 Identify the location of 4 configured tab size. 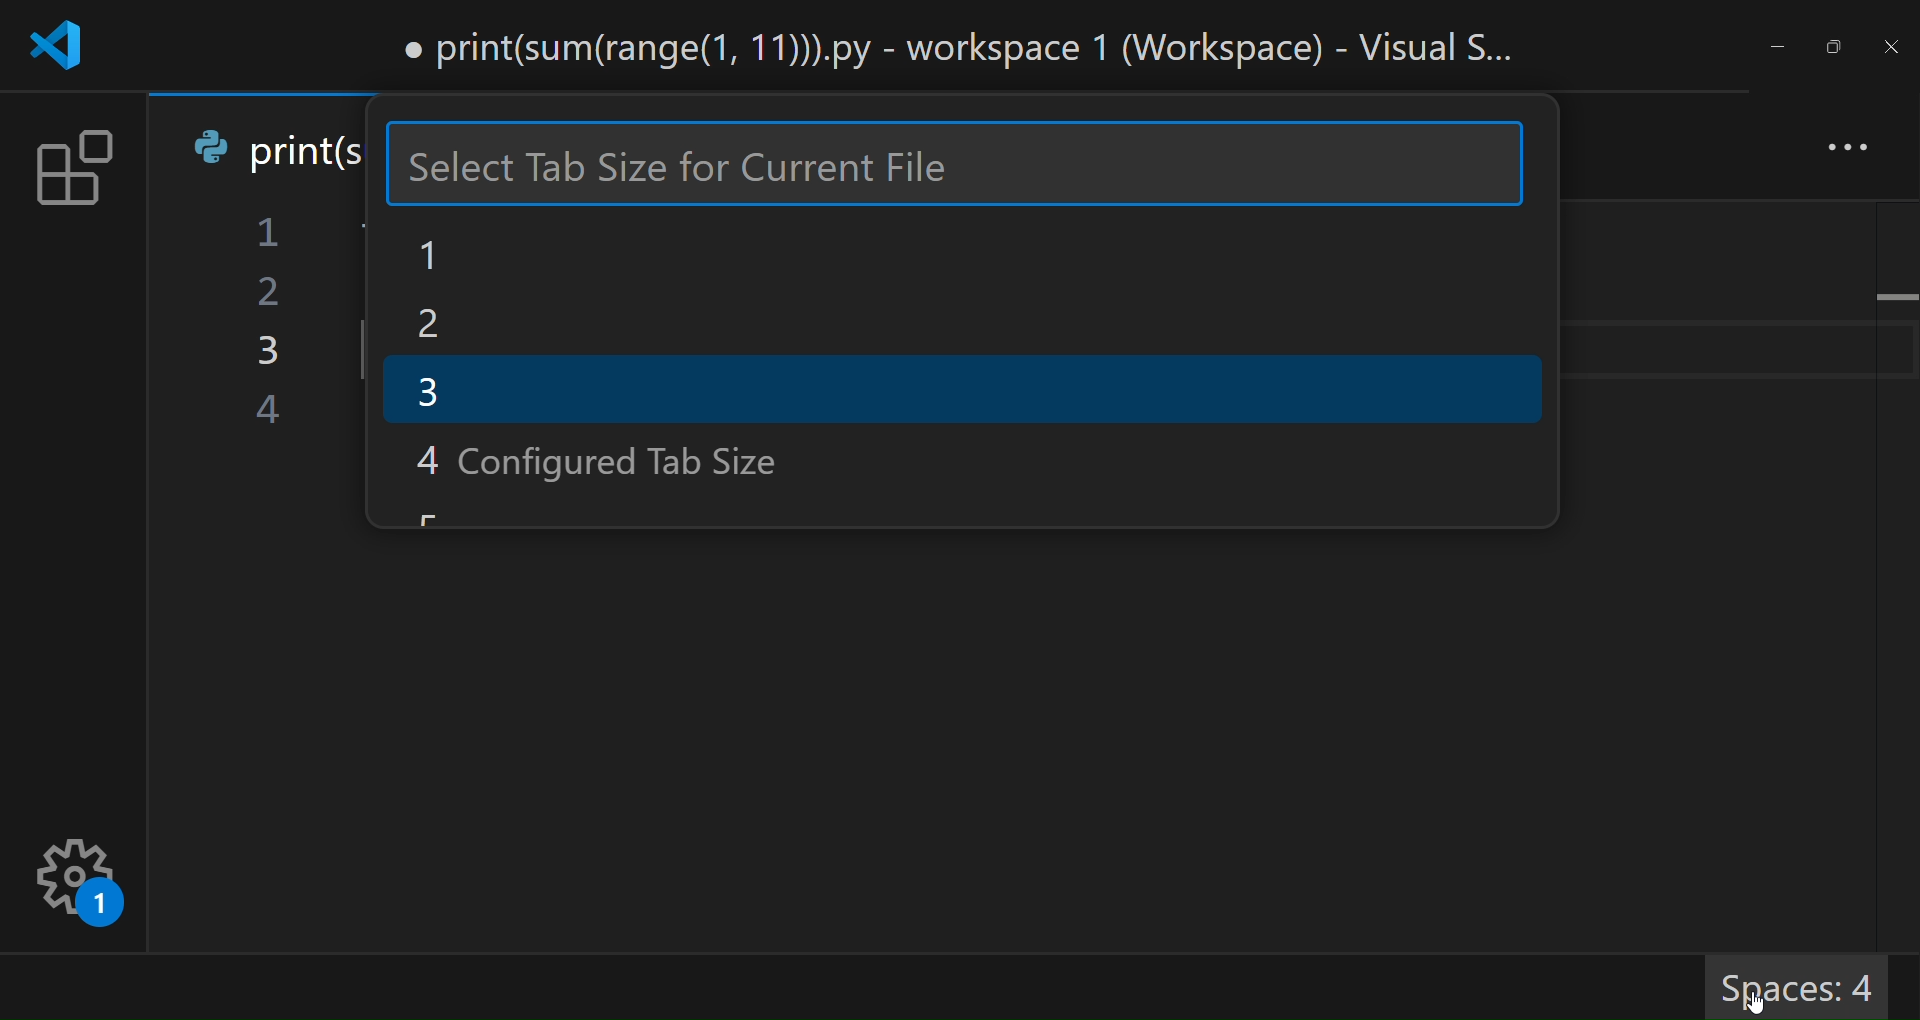
(629, 457).